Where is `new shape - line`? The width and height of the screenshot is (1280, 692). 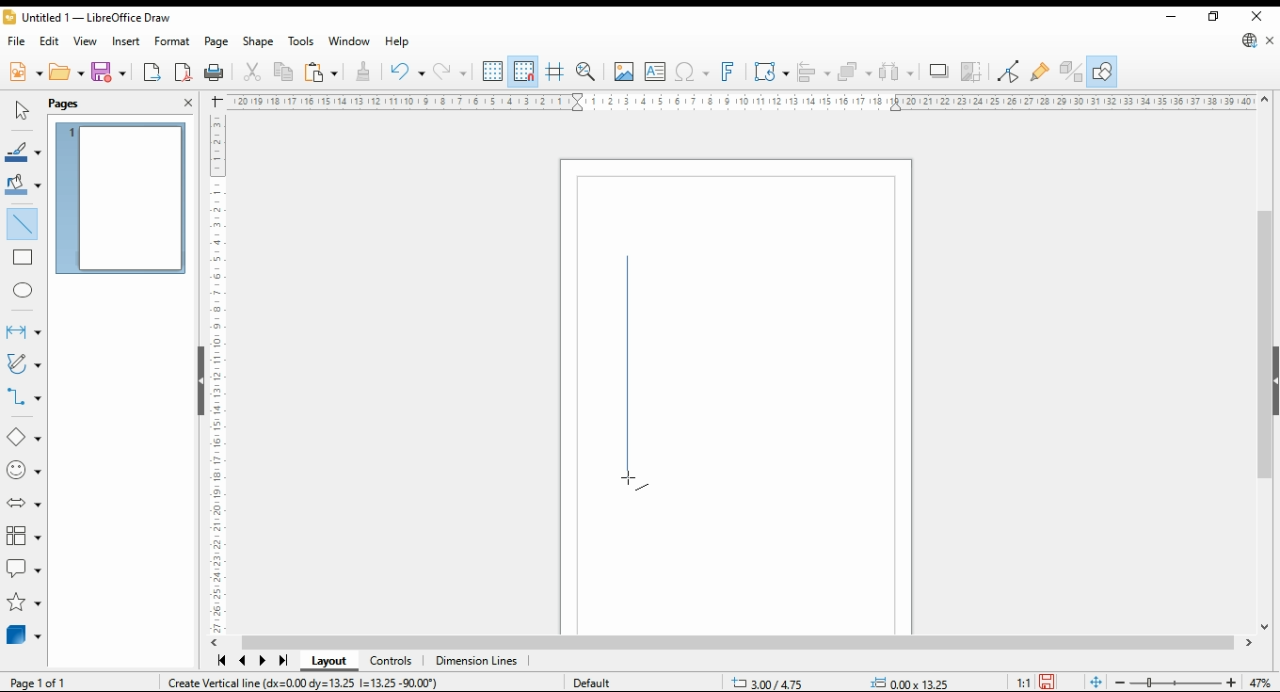 new shape - line is located at coordinates (632, 373).